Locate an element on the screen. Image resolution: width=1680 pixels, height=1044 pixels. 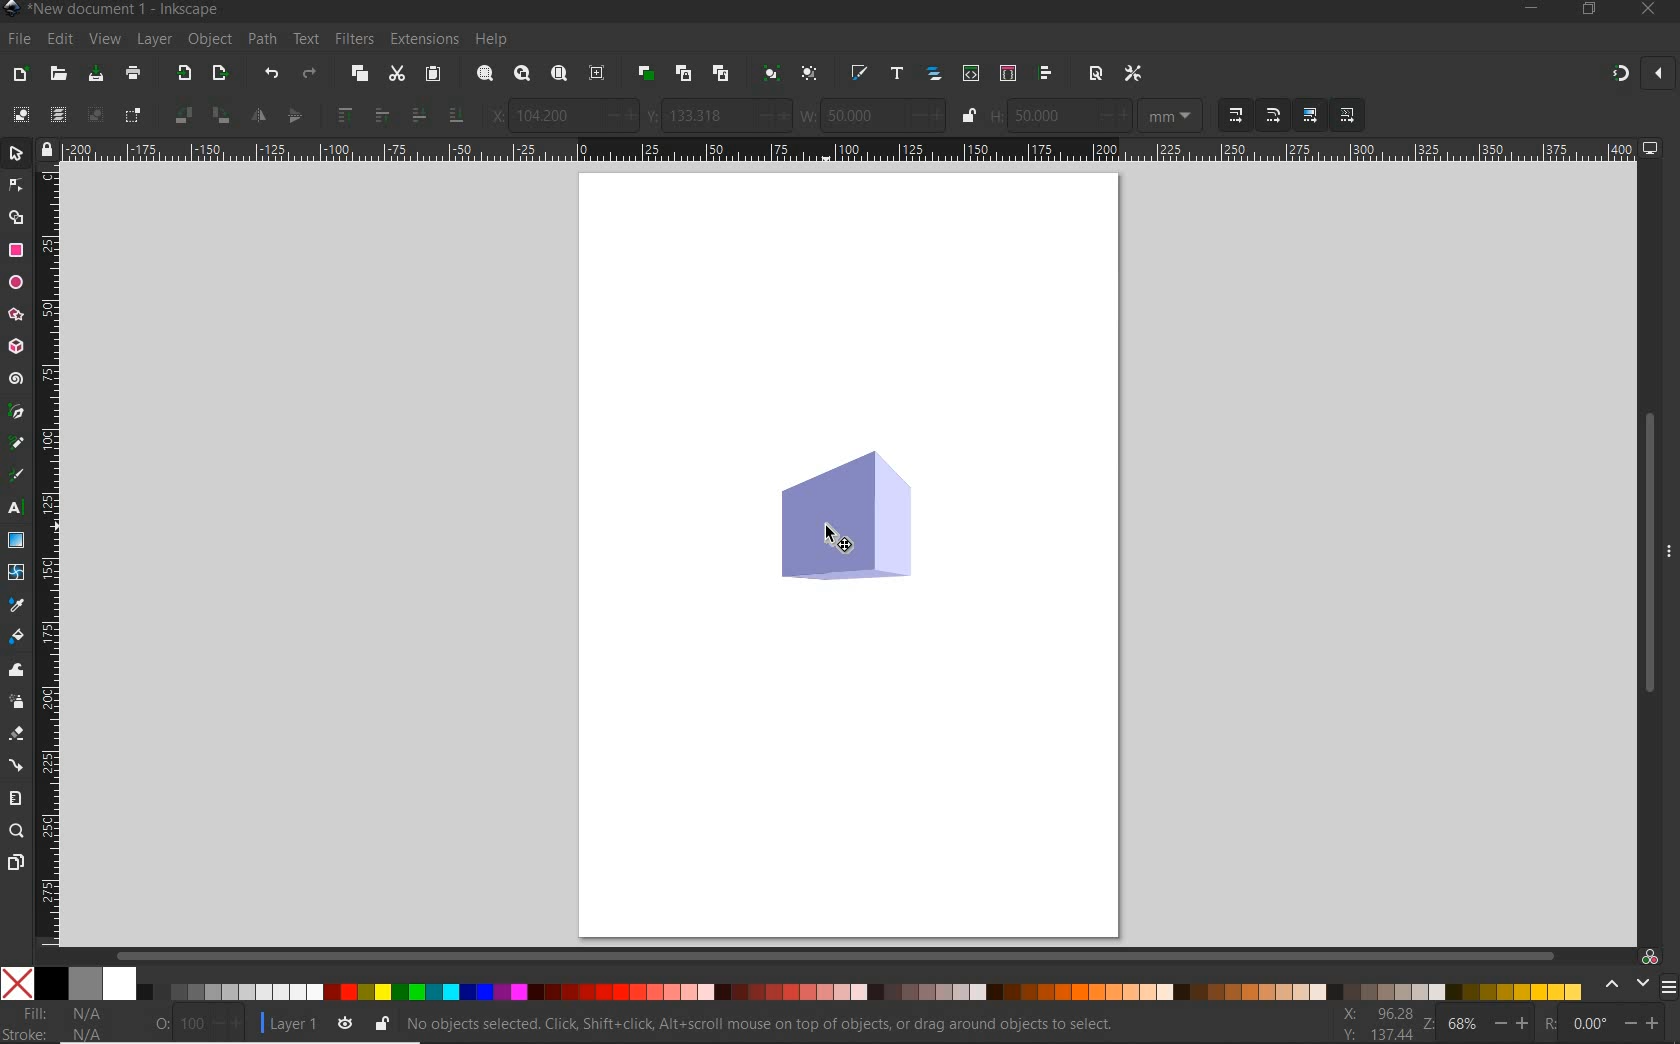
cursor coordinates is located at coordinates (1378, 1023).